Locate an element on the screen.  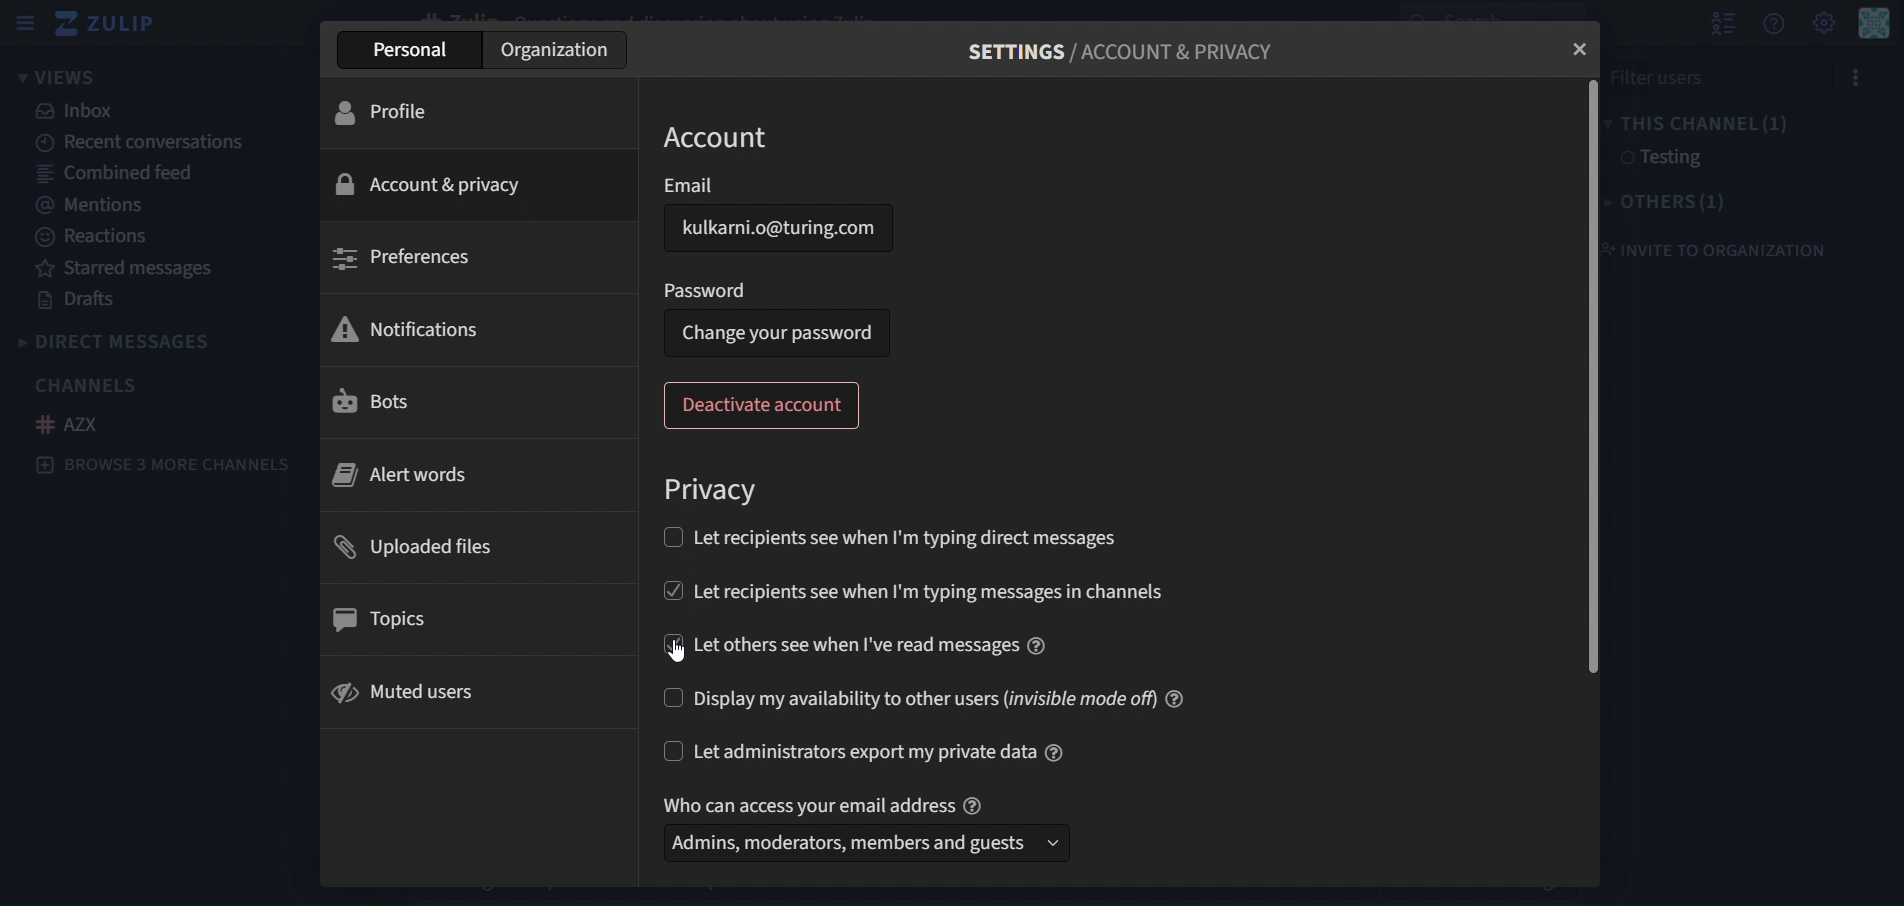
direct messages is located at coordinates (143, 340).